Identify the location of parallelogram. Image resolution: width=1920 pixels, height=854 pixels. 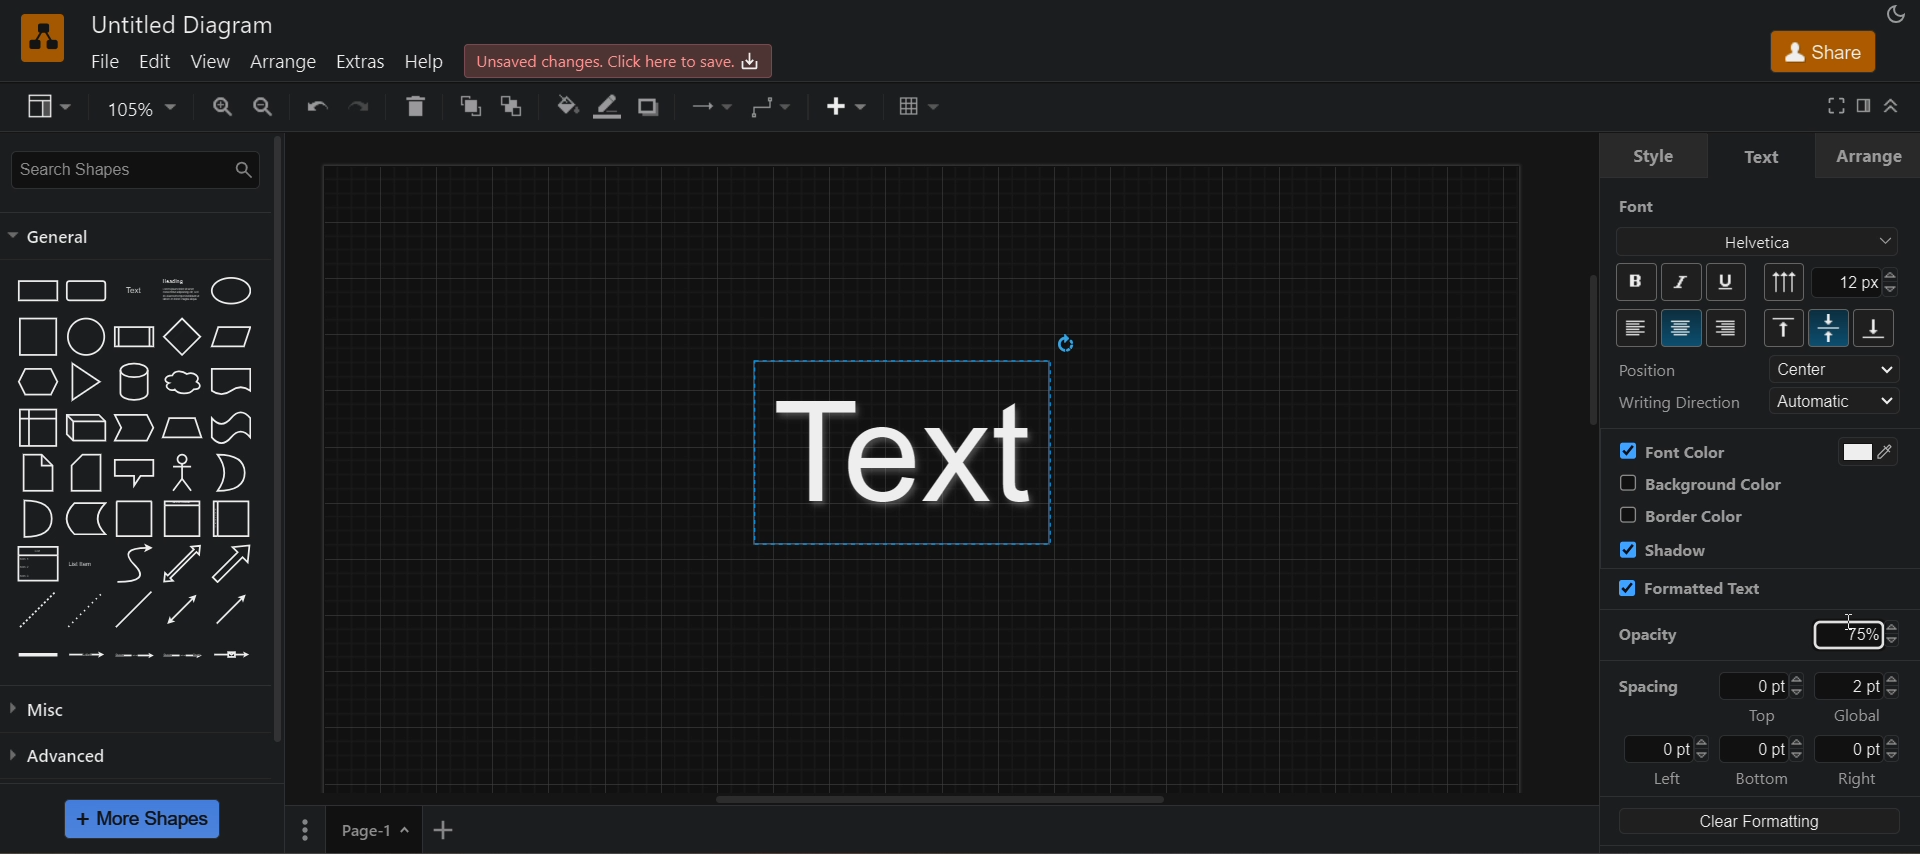
(233, 337).